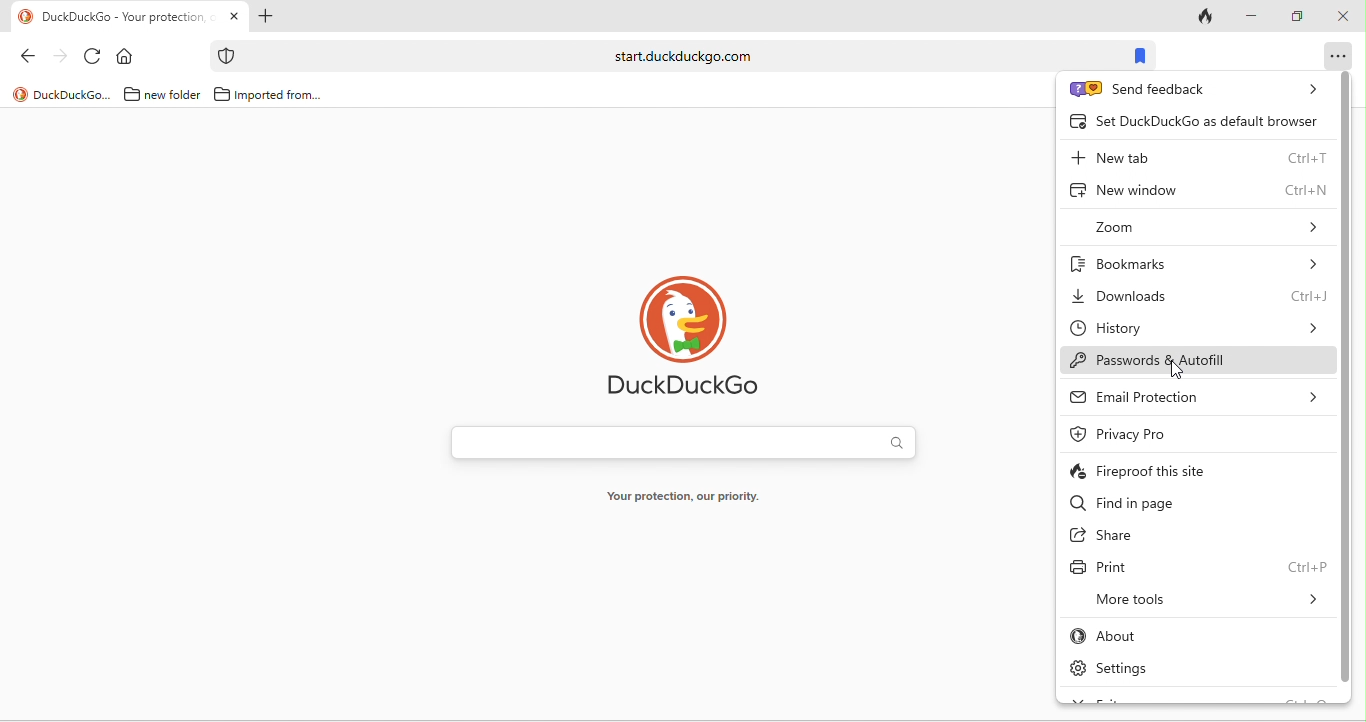 The image size is (1366, 722). I want to click on vertical scroll bar, so click(1346, 378).